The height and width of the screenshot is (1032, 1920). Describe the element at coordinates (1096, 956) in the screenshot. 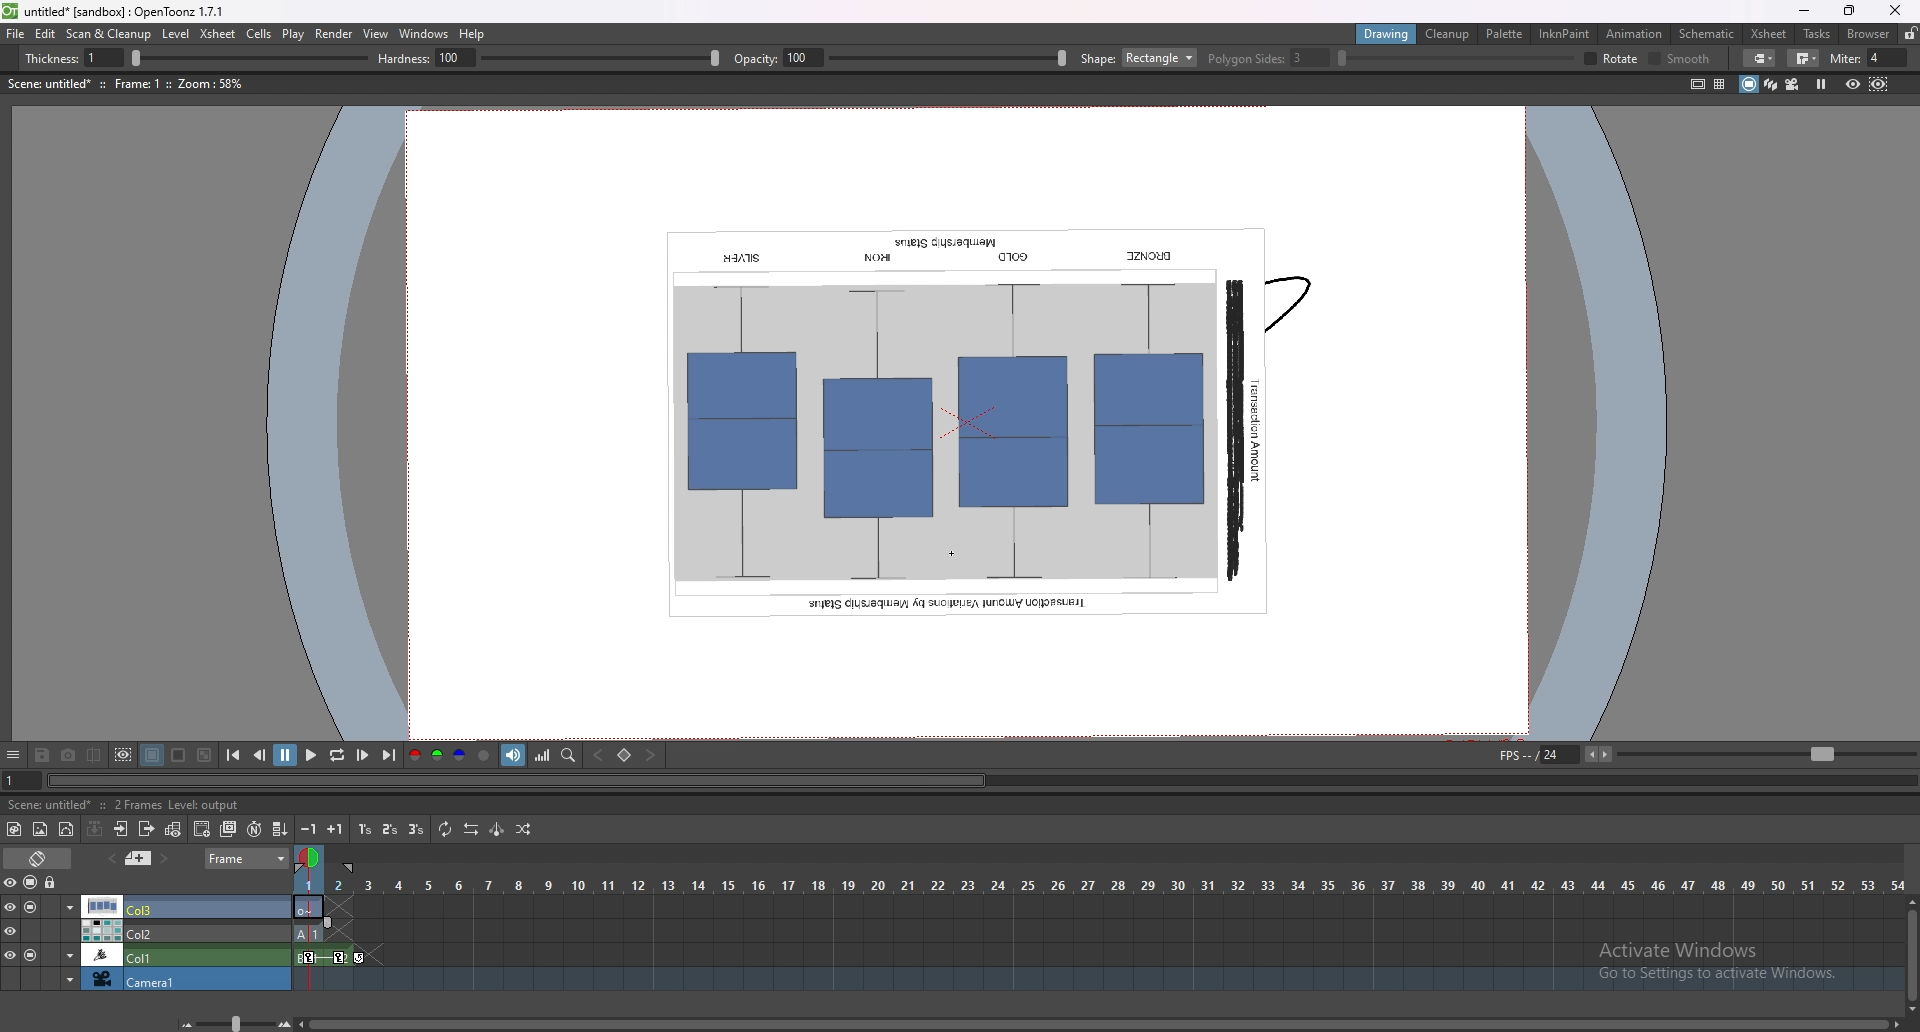

I see `timeline` at that location.